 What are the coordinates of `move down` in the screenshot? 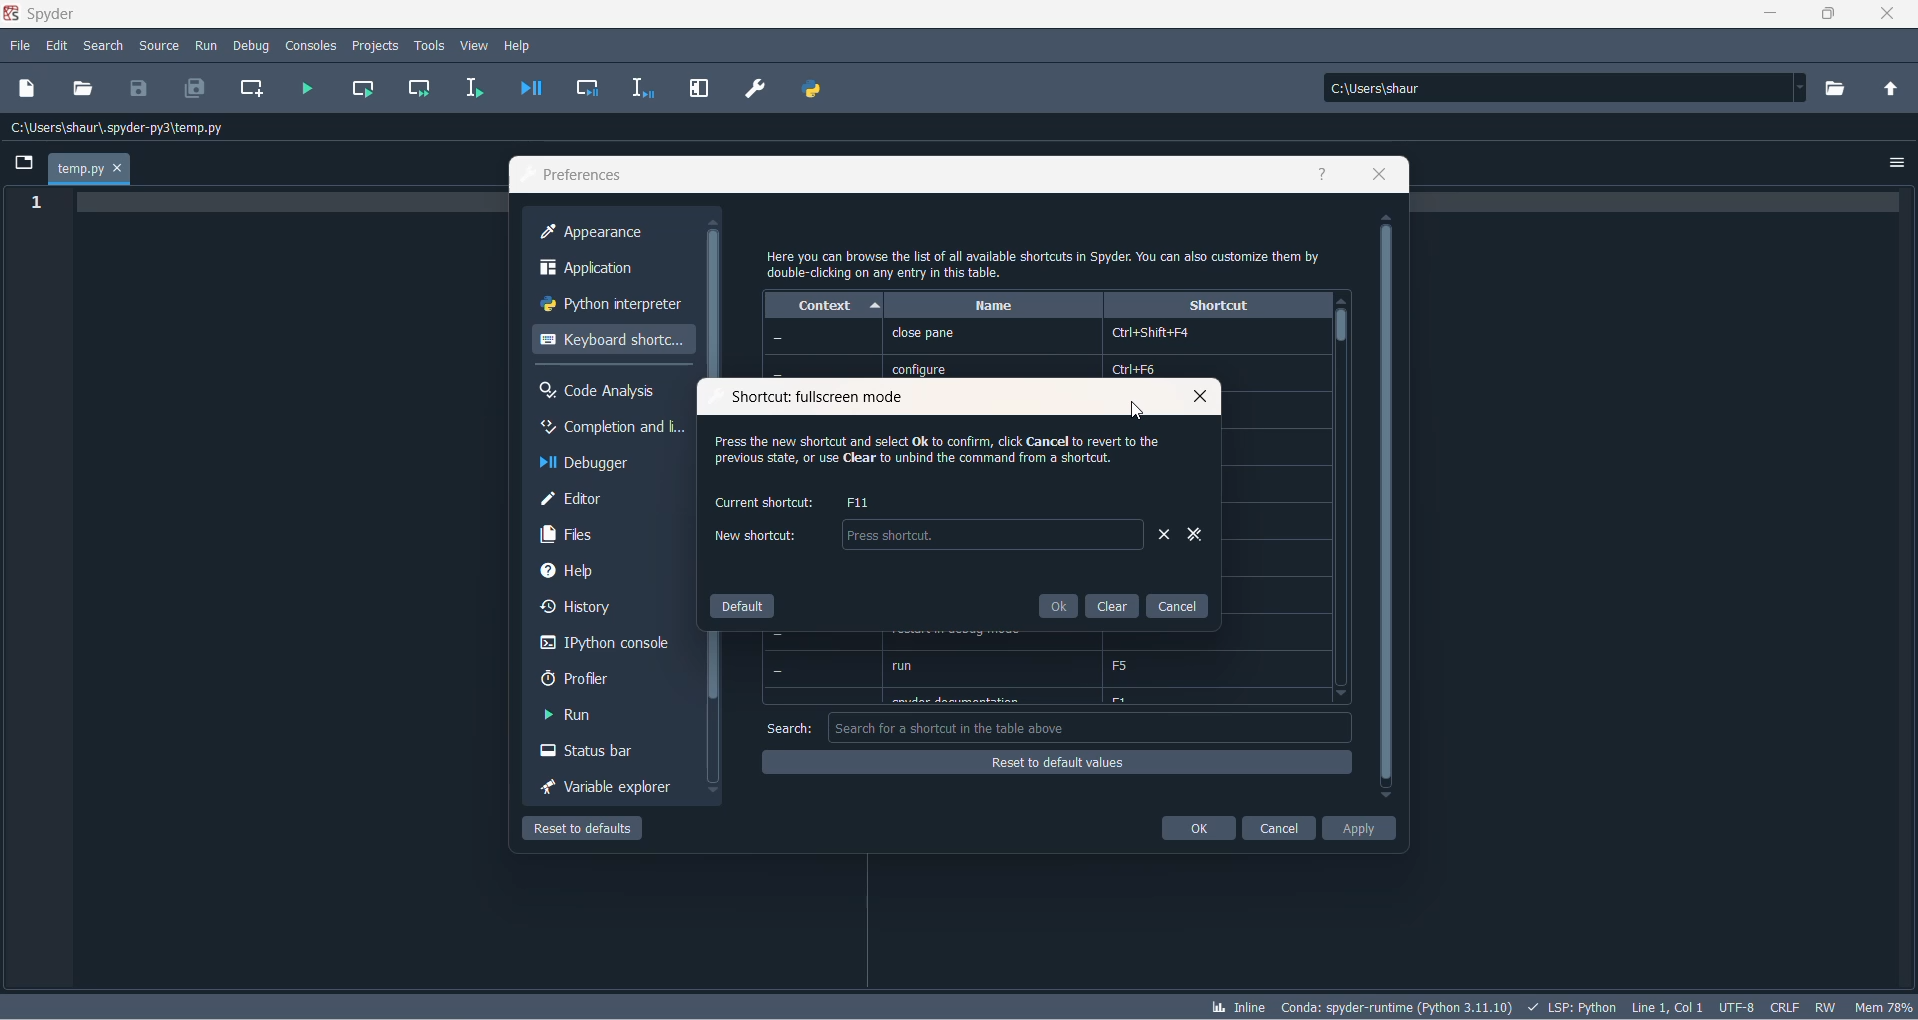 It's located at (1340, 697).